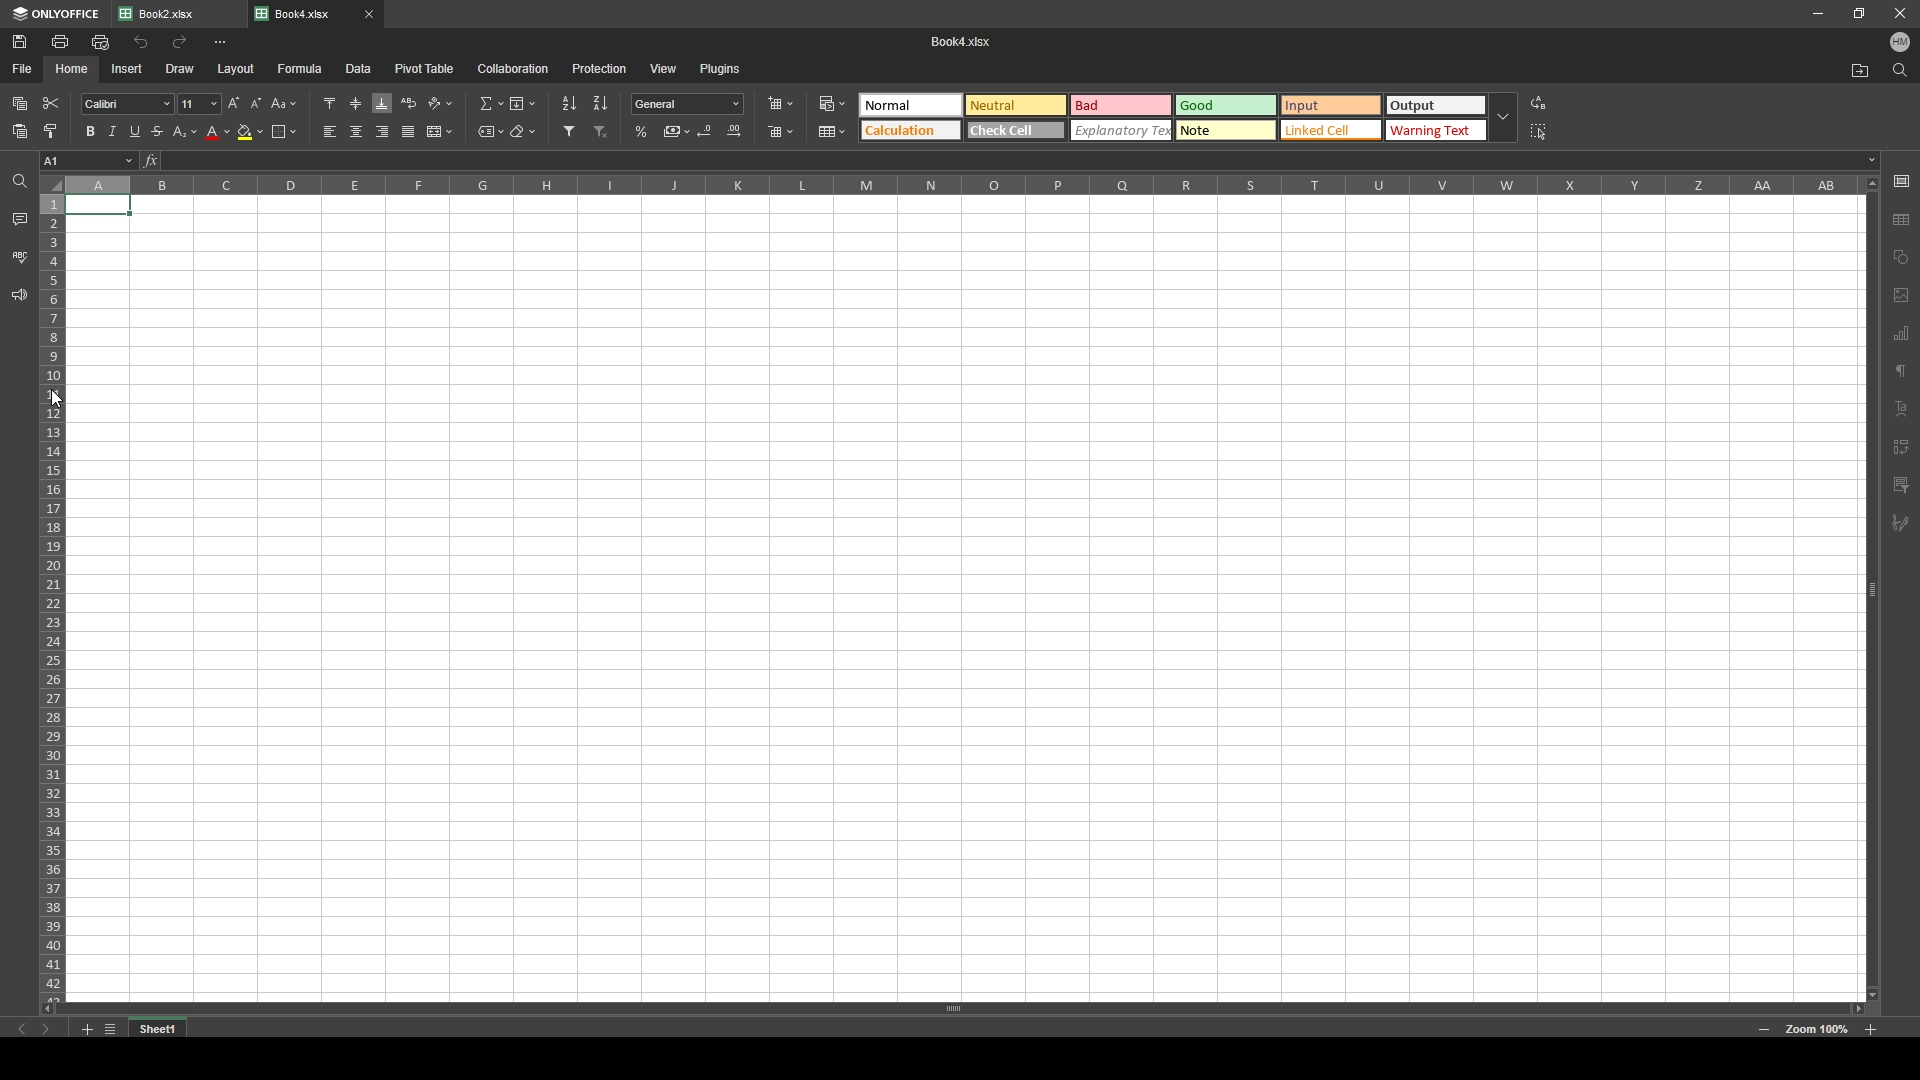 The width and height of the screenshot is (1920, 1080). I want to click on data, so click(359, 69).